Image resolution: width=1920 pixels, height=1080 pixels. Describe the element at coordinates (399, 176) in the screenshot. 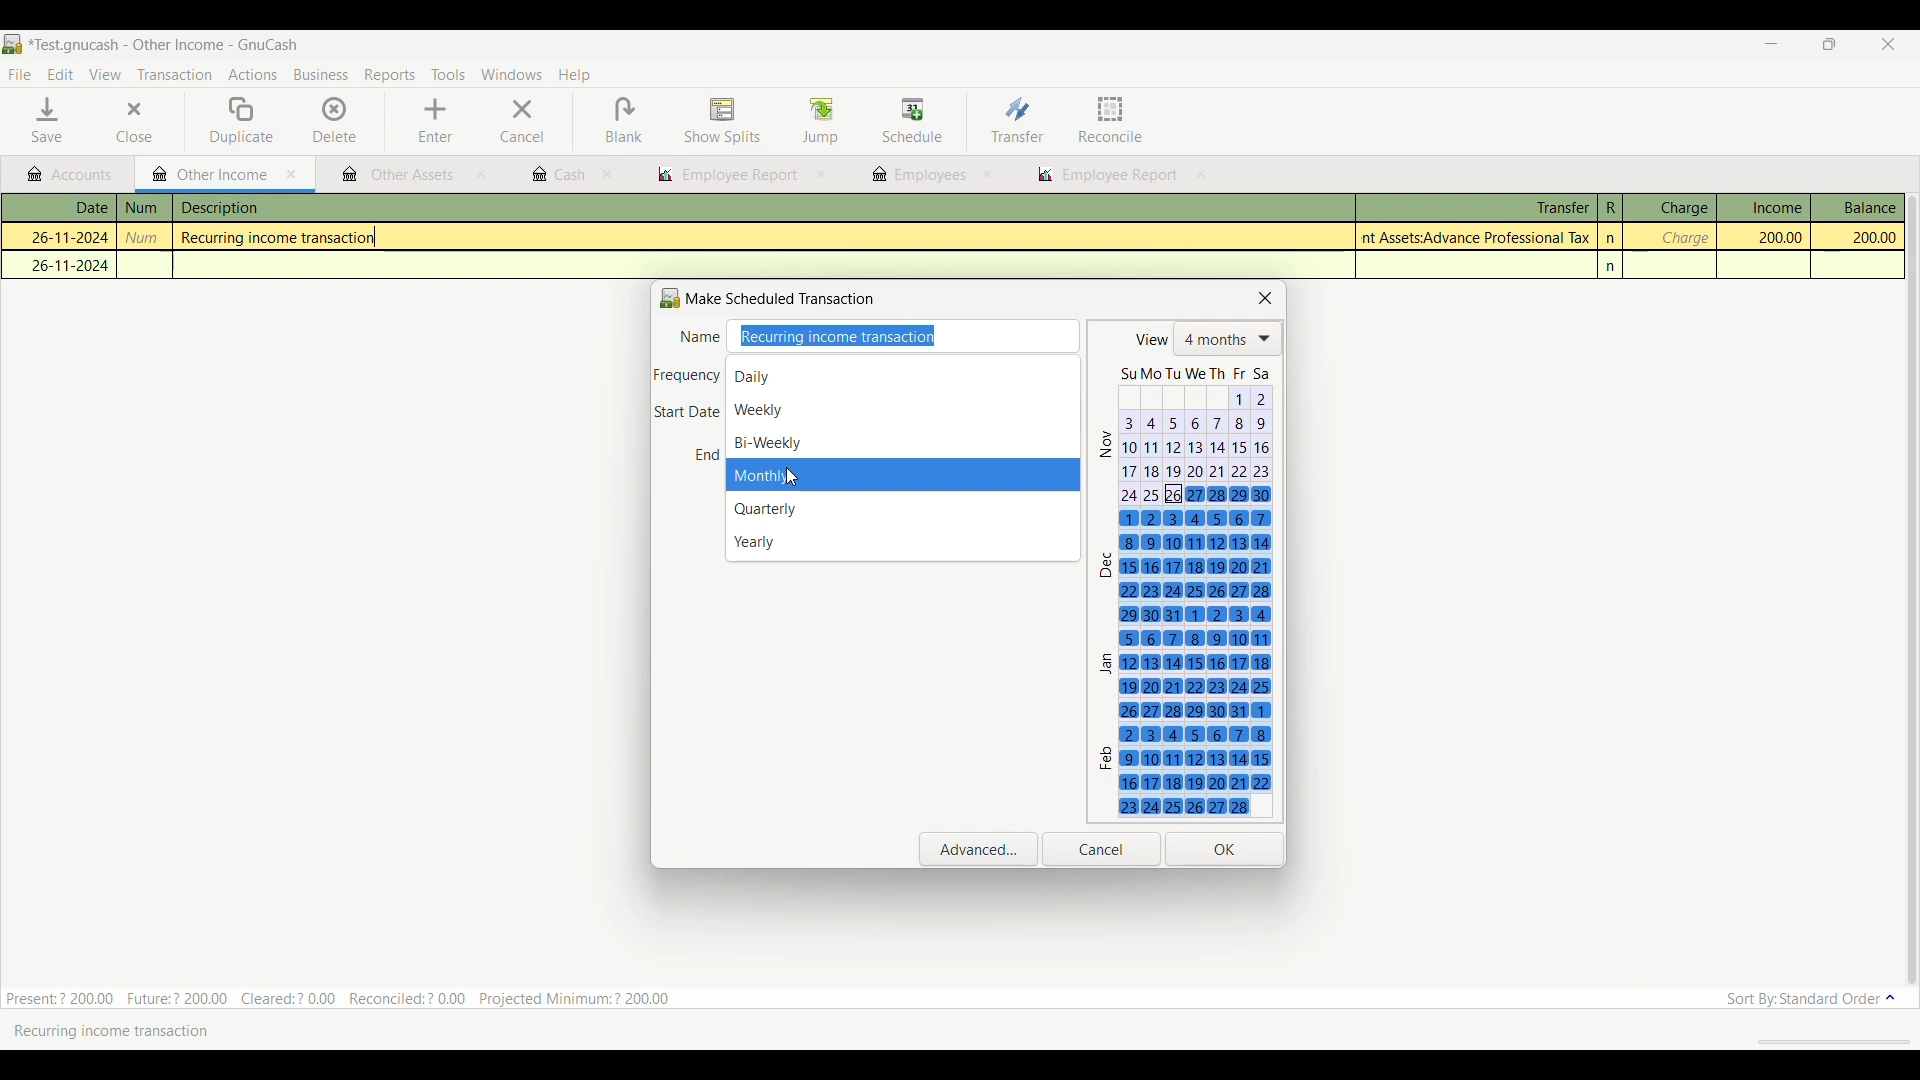

I see `other assets` at that location.